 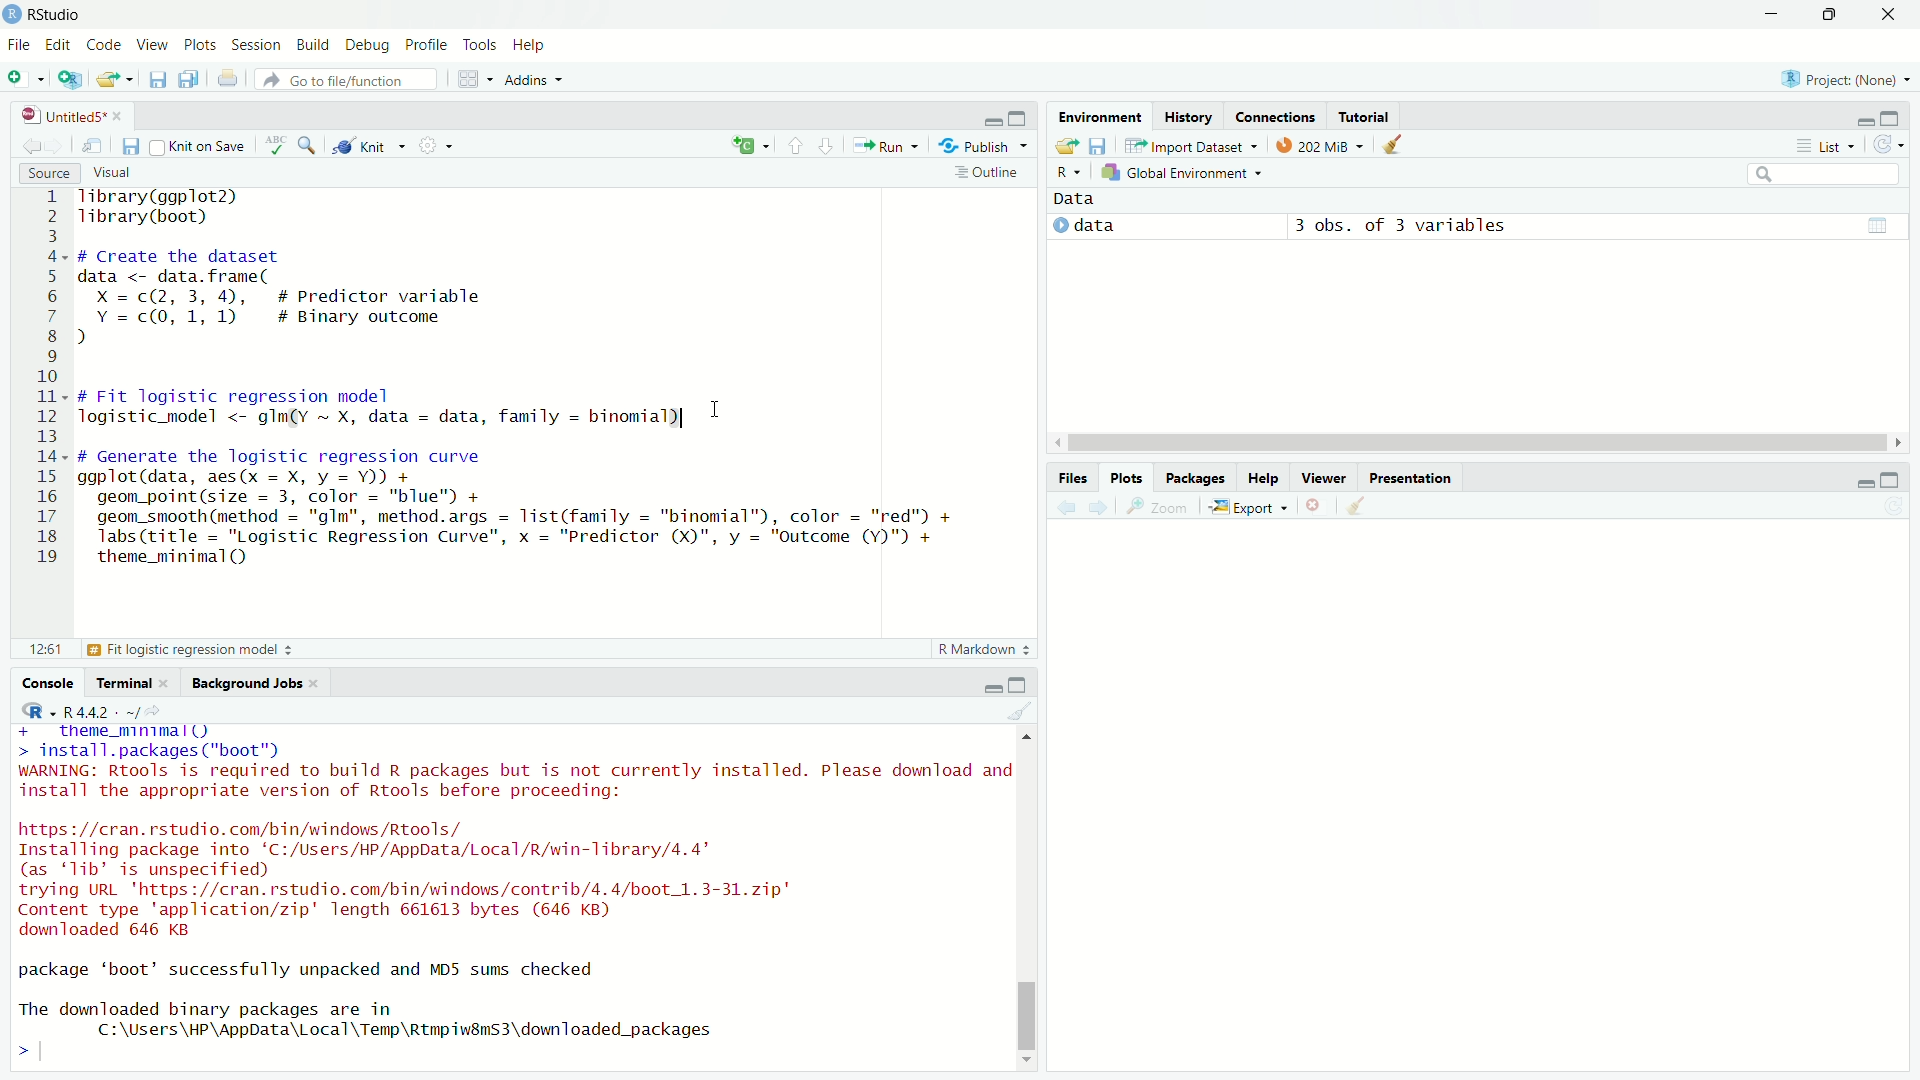 What do you see at coordinates (1249, 506) in the screenshot?
I see `Export` at bounding box center [1249, 506].